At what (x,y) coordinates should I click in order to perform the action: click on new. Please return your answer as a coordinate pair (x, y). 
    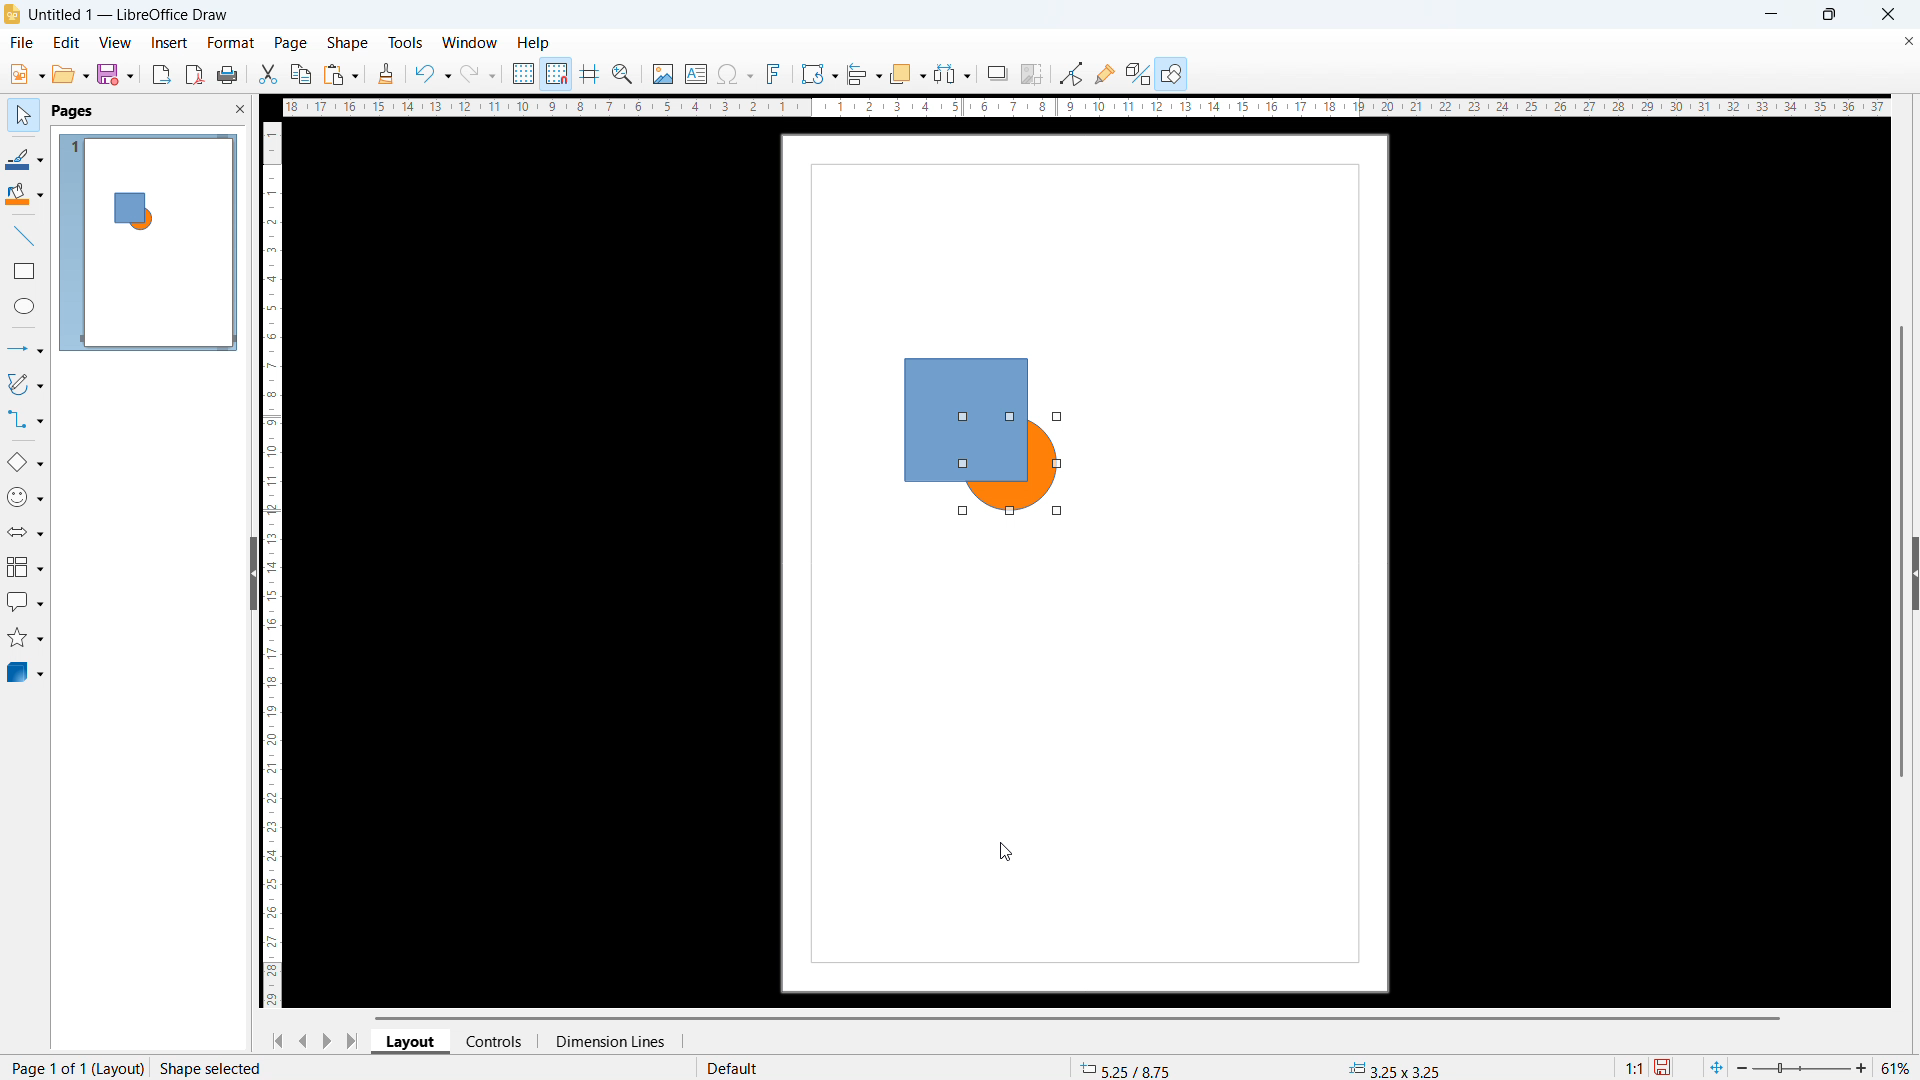
    Looking at the image, I should click on (27, 74).